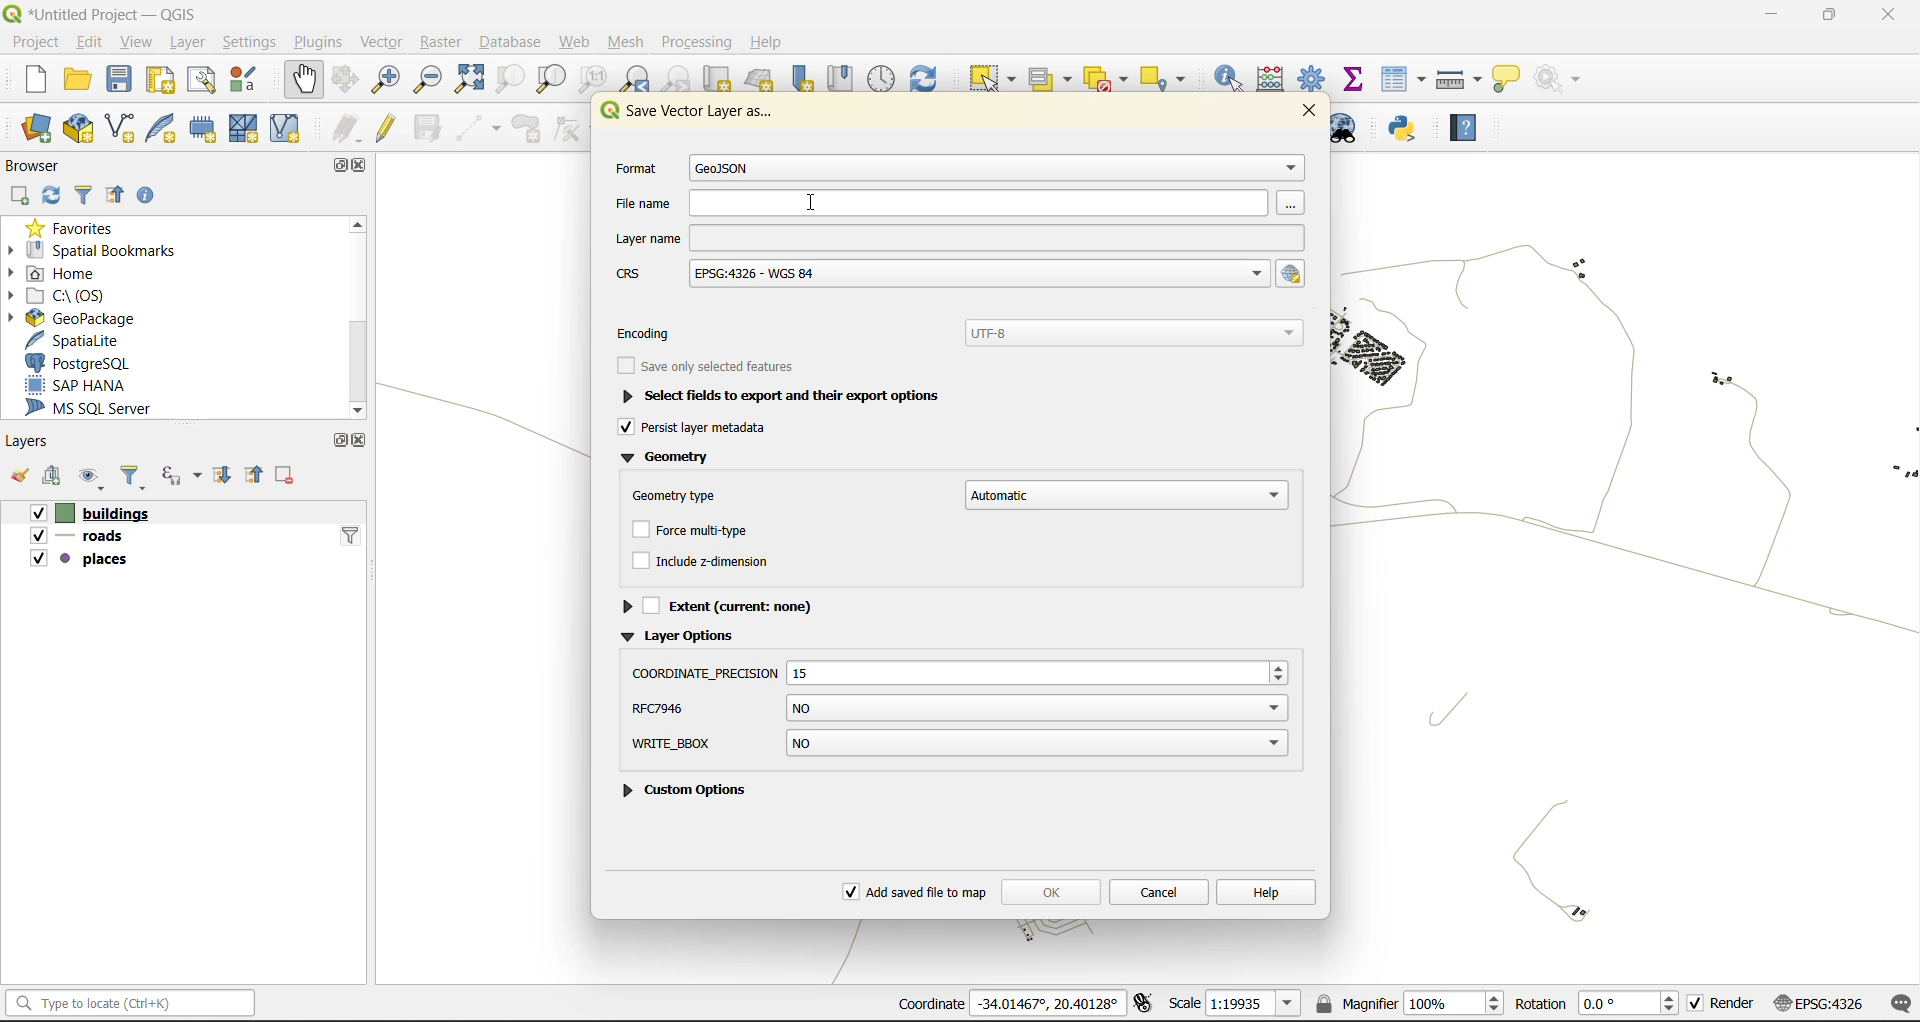 The height and width of the screenshot is (1022, 1920). What do you see at coordinates (228, 476) in the screenshot?
I see `expand all` at bounding box center [228, 476].